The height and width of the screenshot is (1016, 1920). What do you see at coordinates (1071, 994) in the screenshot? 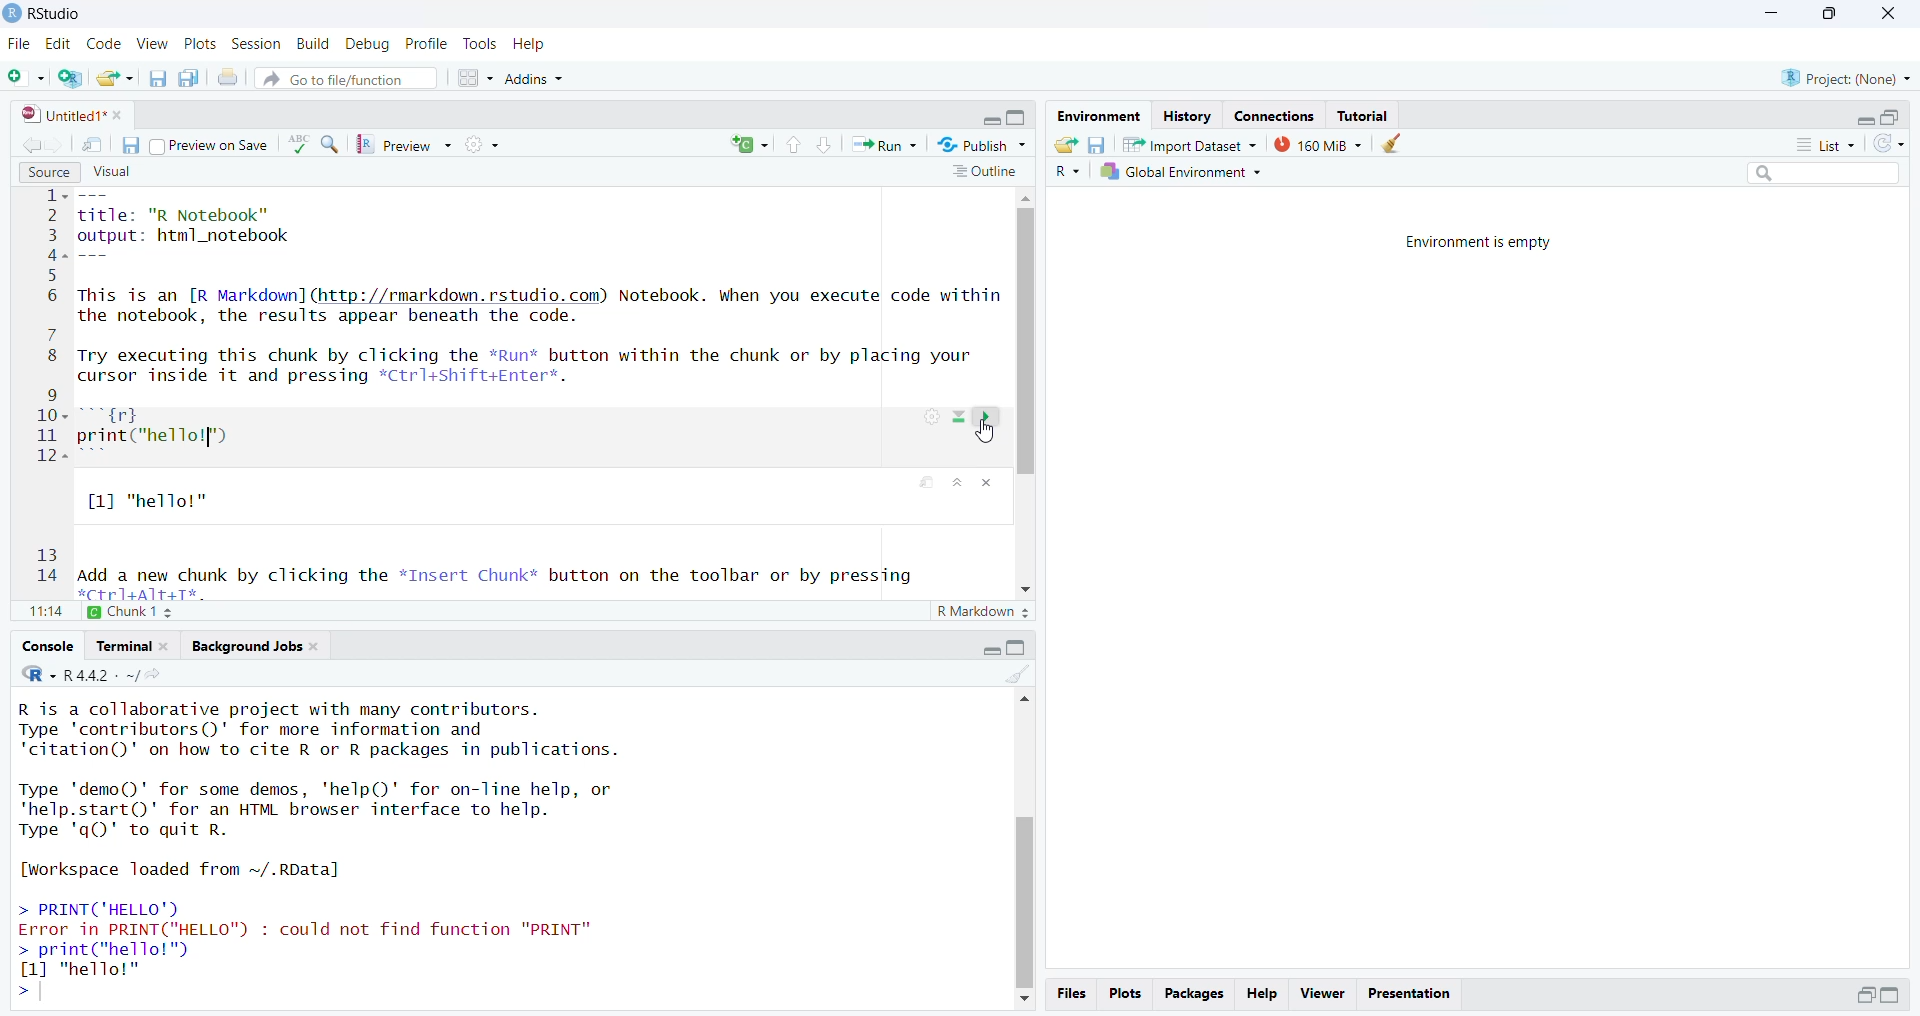
I see `files` at bounding box center [1071, 994].